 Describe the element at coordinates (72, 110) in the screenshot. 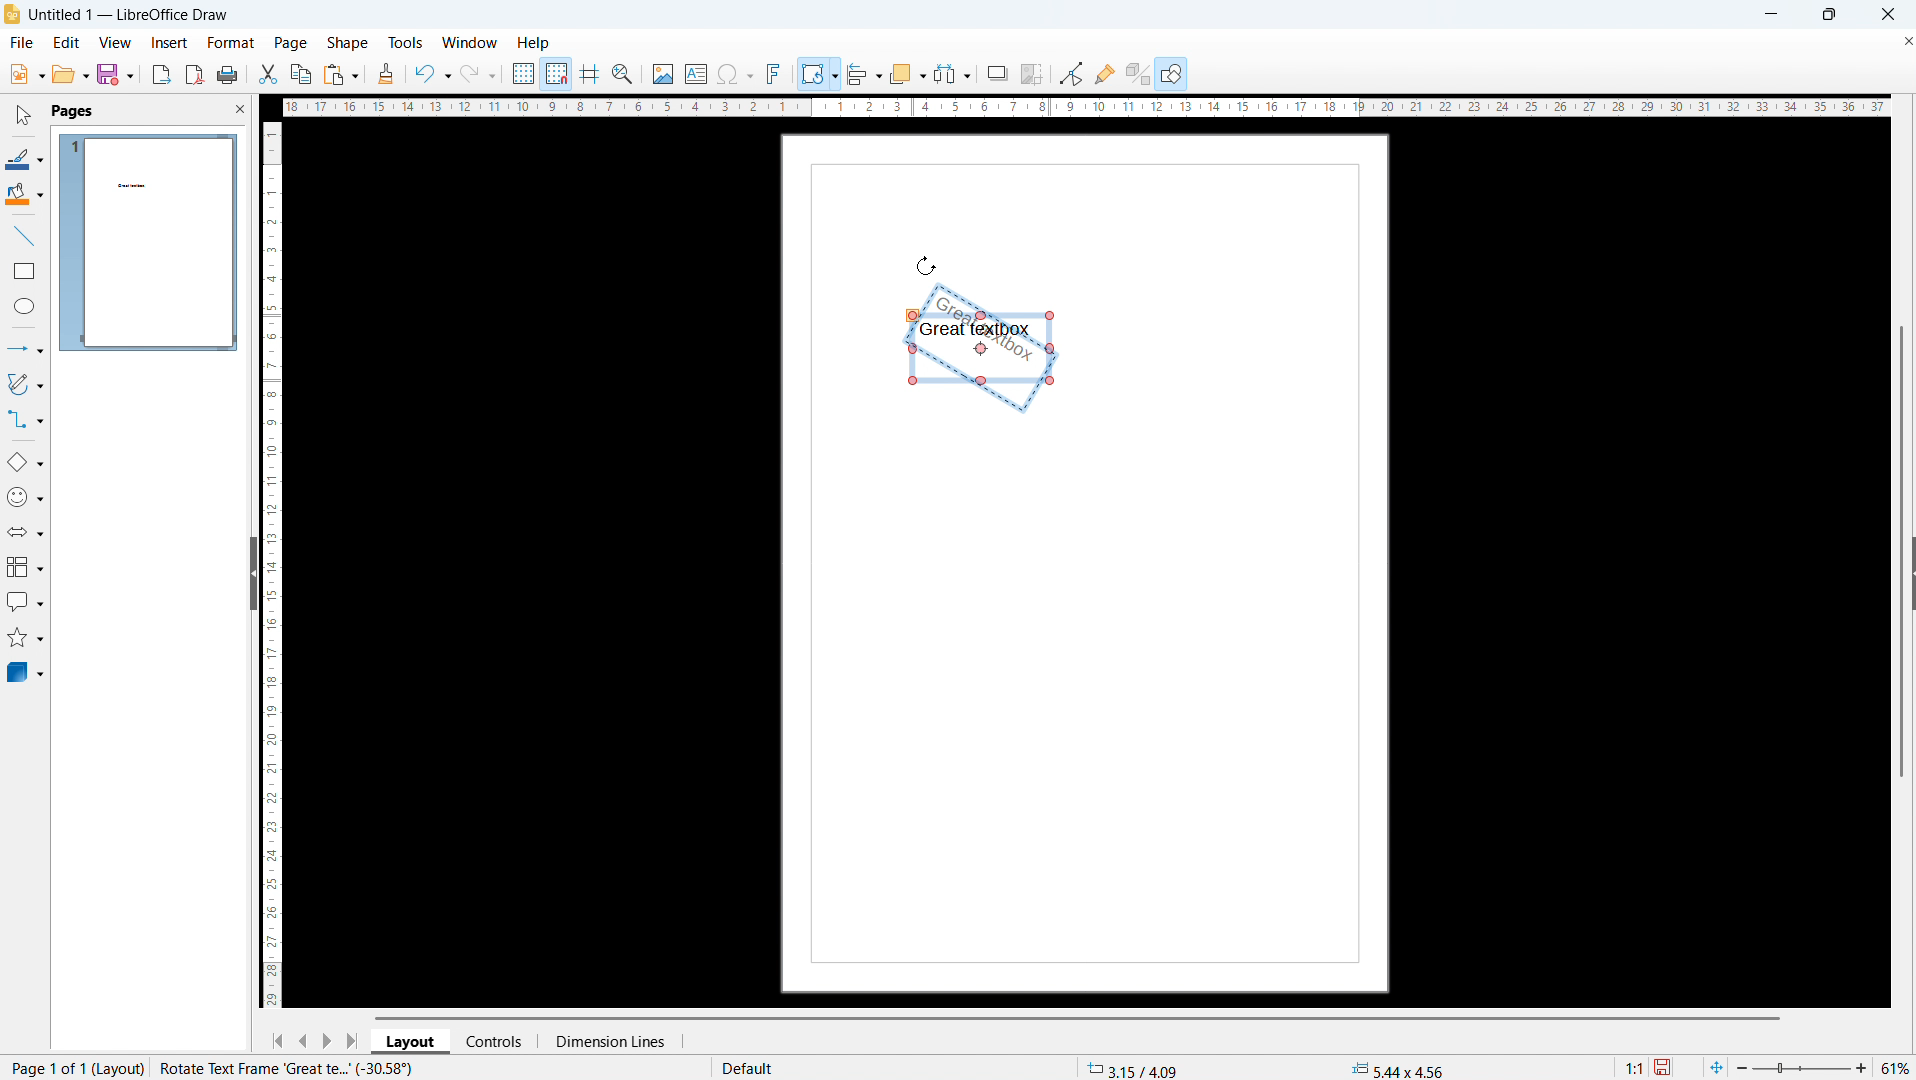

I see `pages` at that location.